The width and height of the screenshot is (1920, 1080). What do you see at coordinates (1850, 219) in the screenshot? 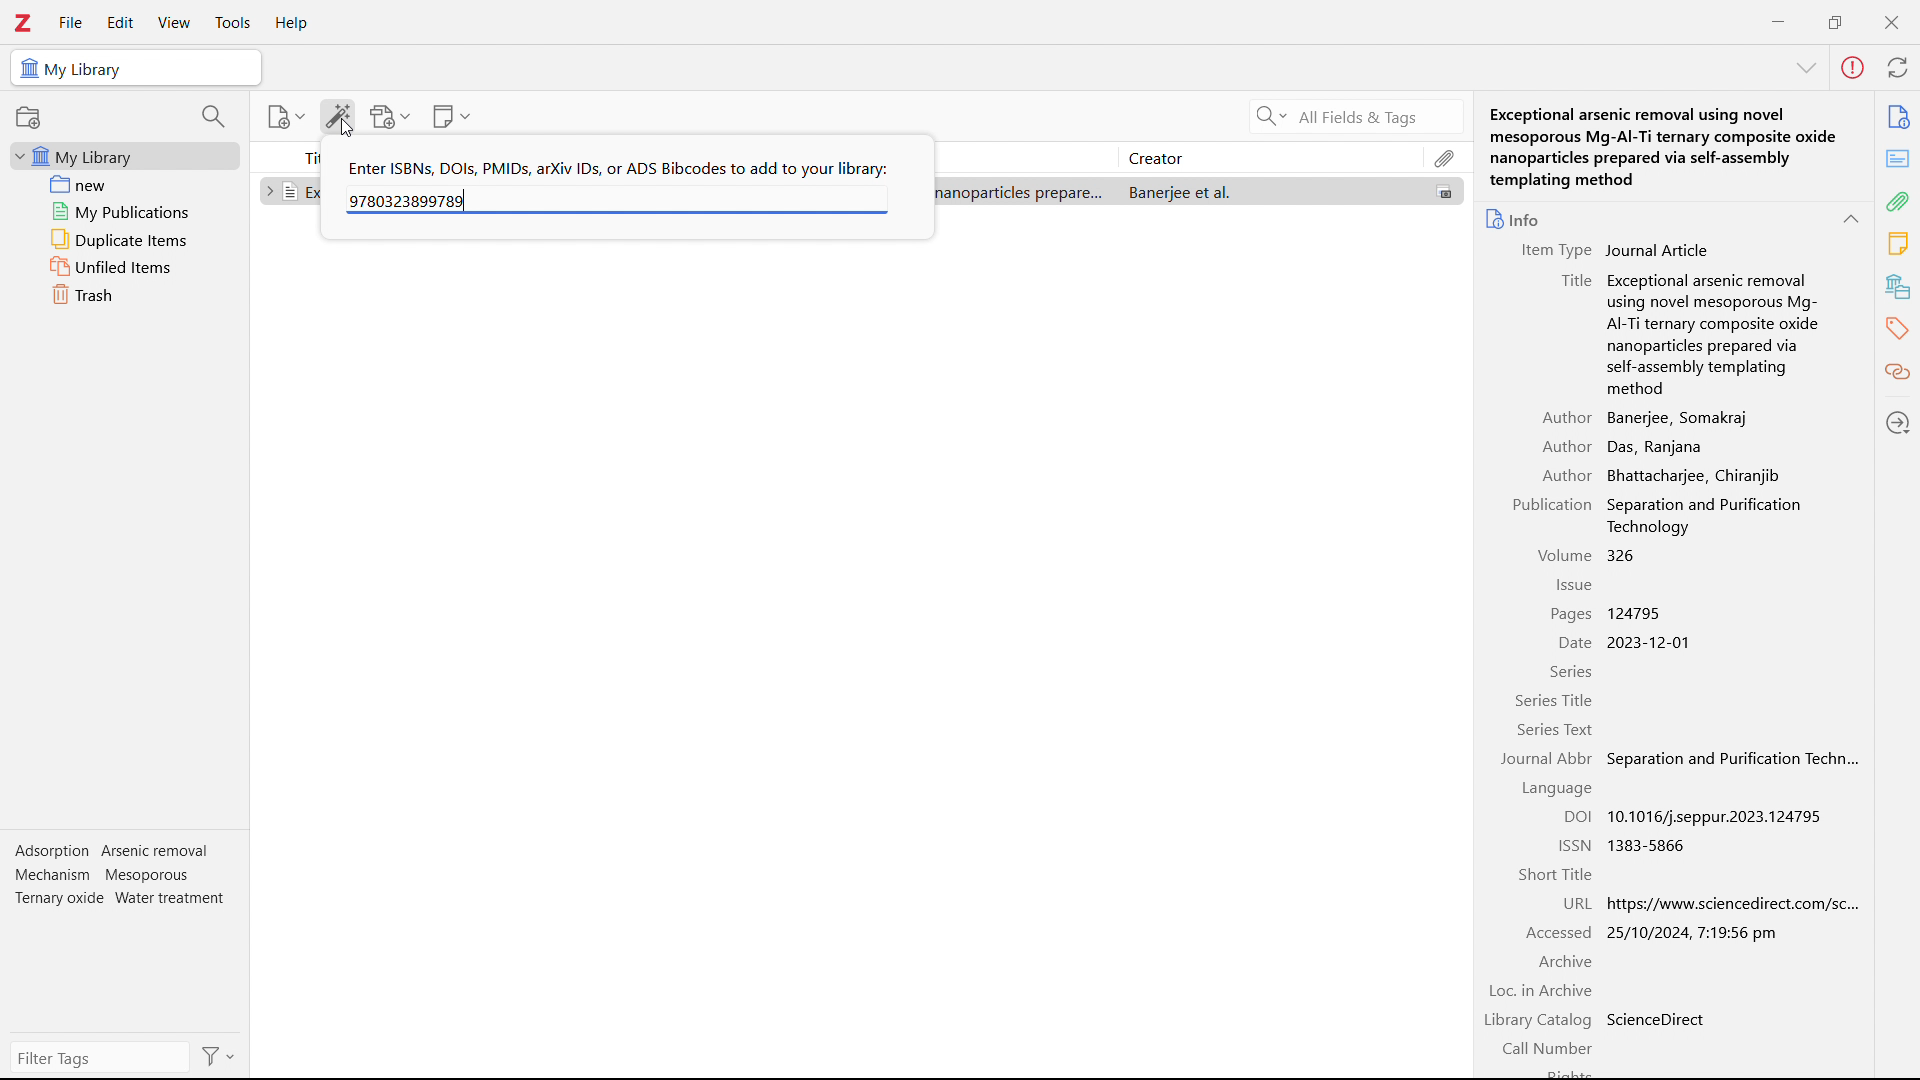
I see `collapse info` at bounding box center [1850, 219].